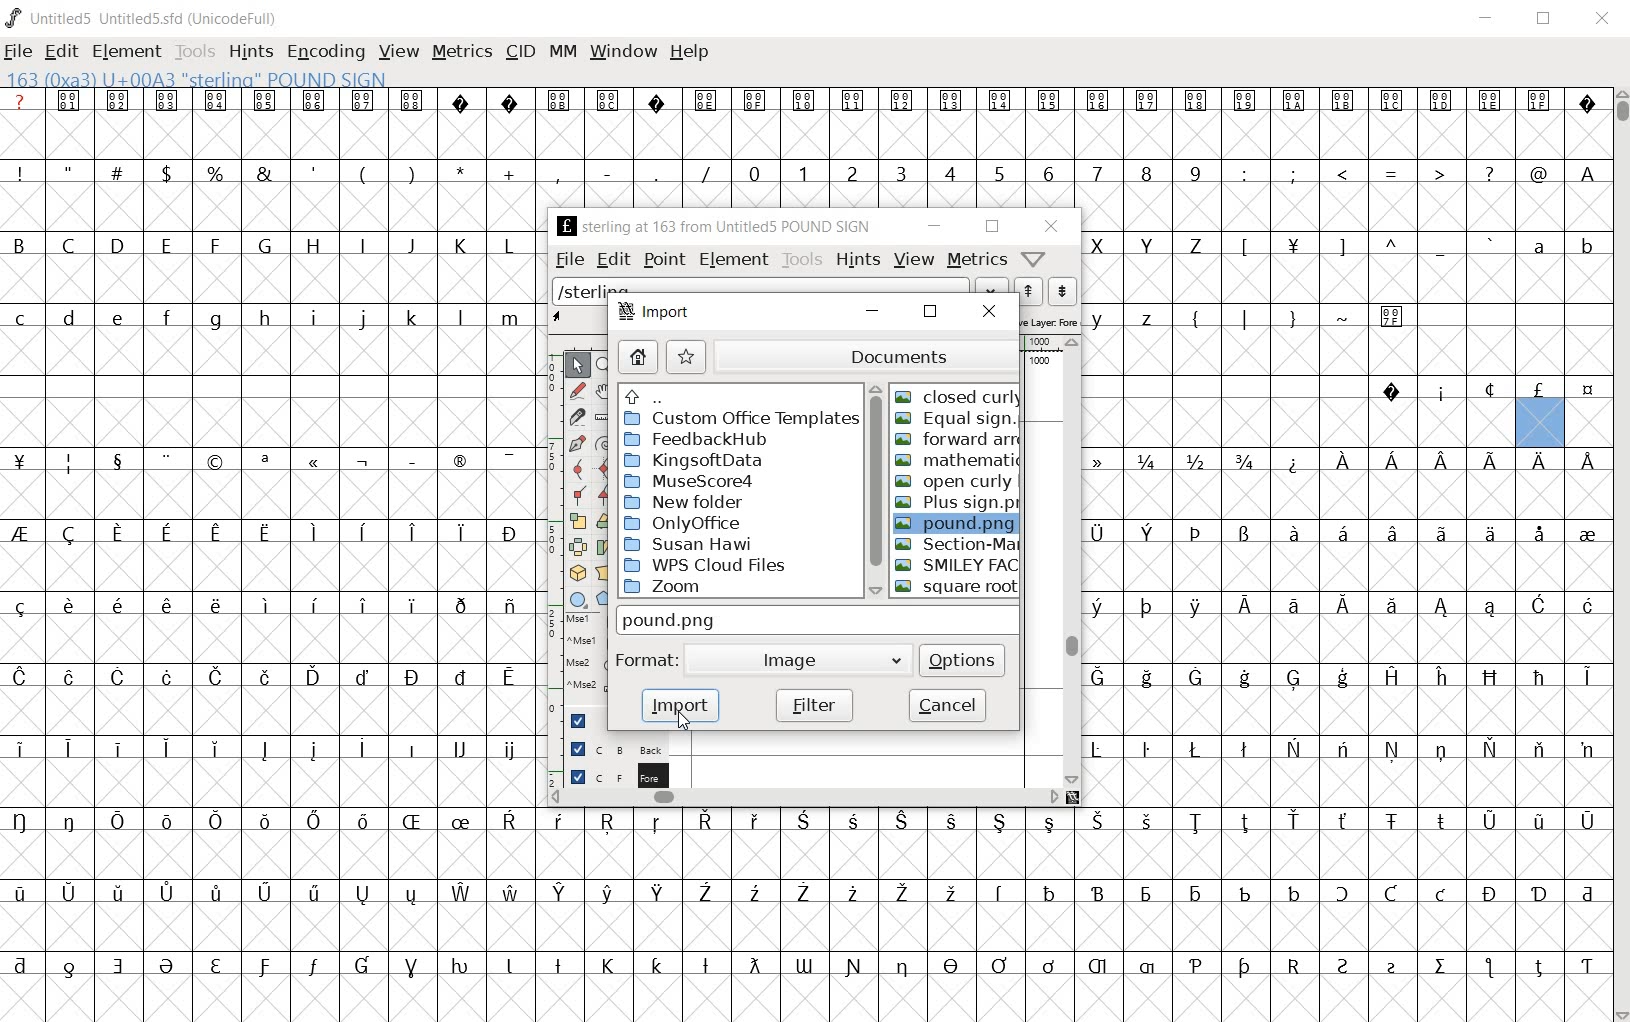 The height and width of the screenshot is (1022, 1630). I want to click on Mouse left button + Ctrl, so click(583, 645).